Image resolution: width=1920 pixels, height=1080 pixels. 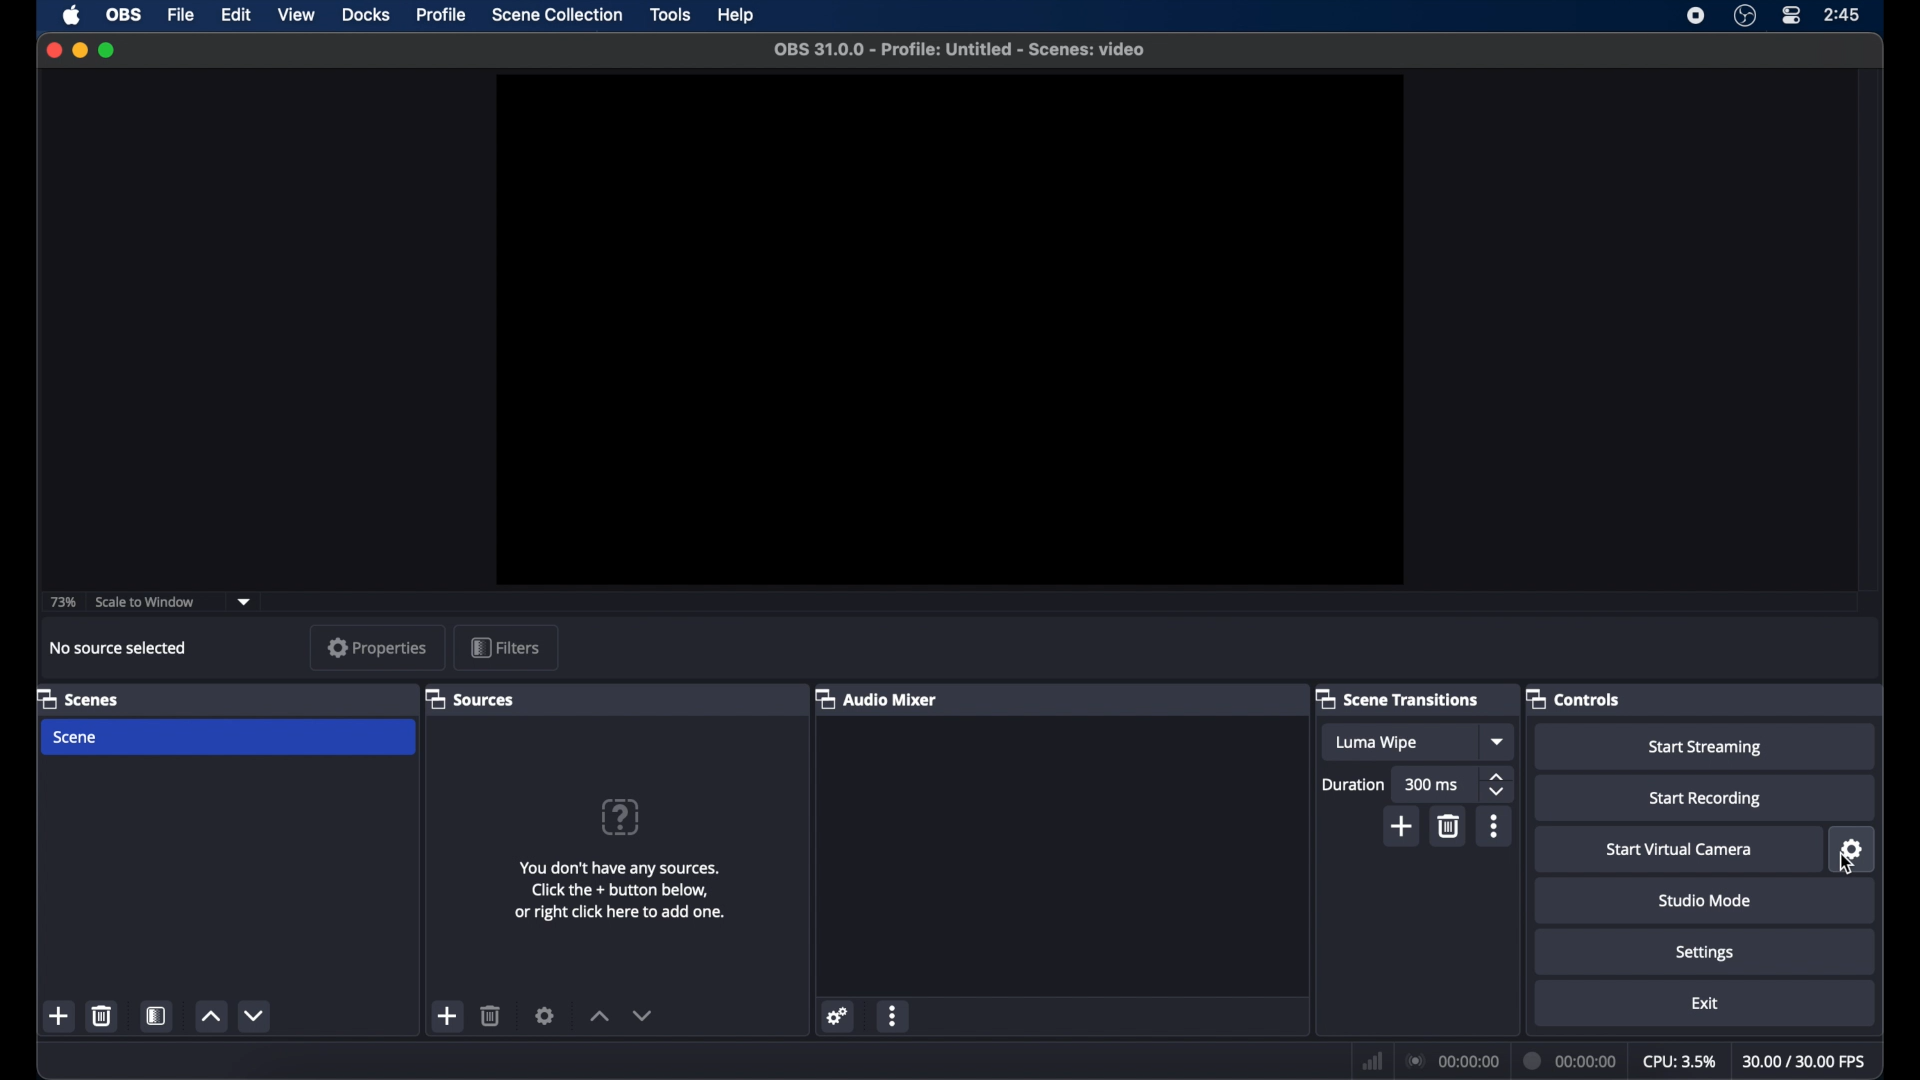 I want to click on help, so click(x=622, y=817).